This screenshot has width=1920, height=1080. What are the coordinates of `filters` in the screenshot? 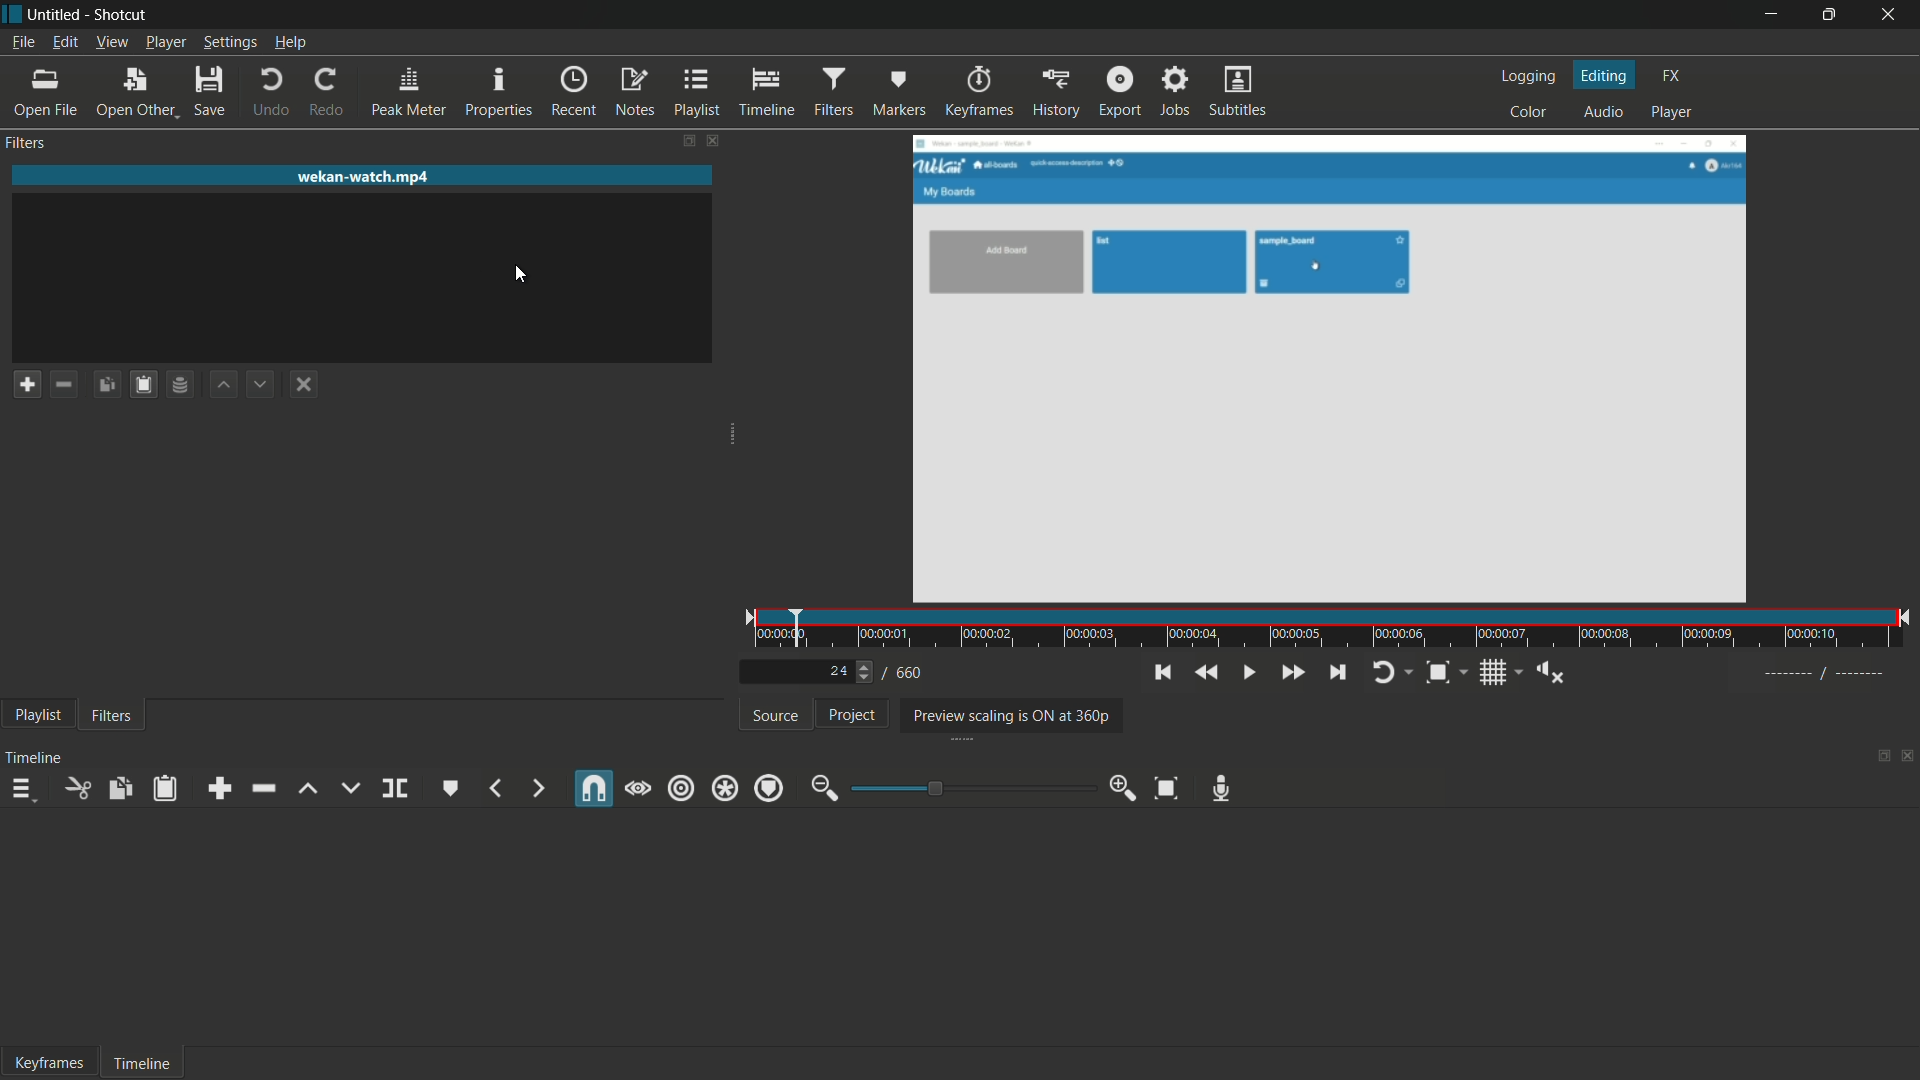 It's located at (834, 91).